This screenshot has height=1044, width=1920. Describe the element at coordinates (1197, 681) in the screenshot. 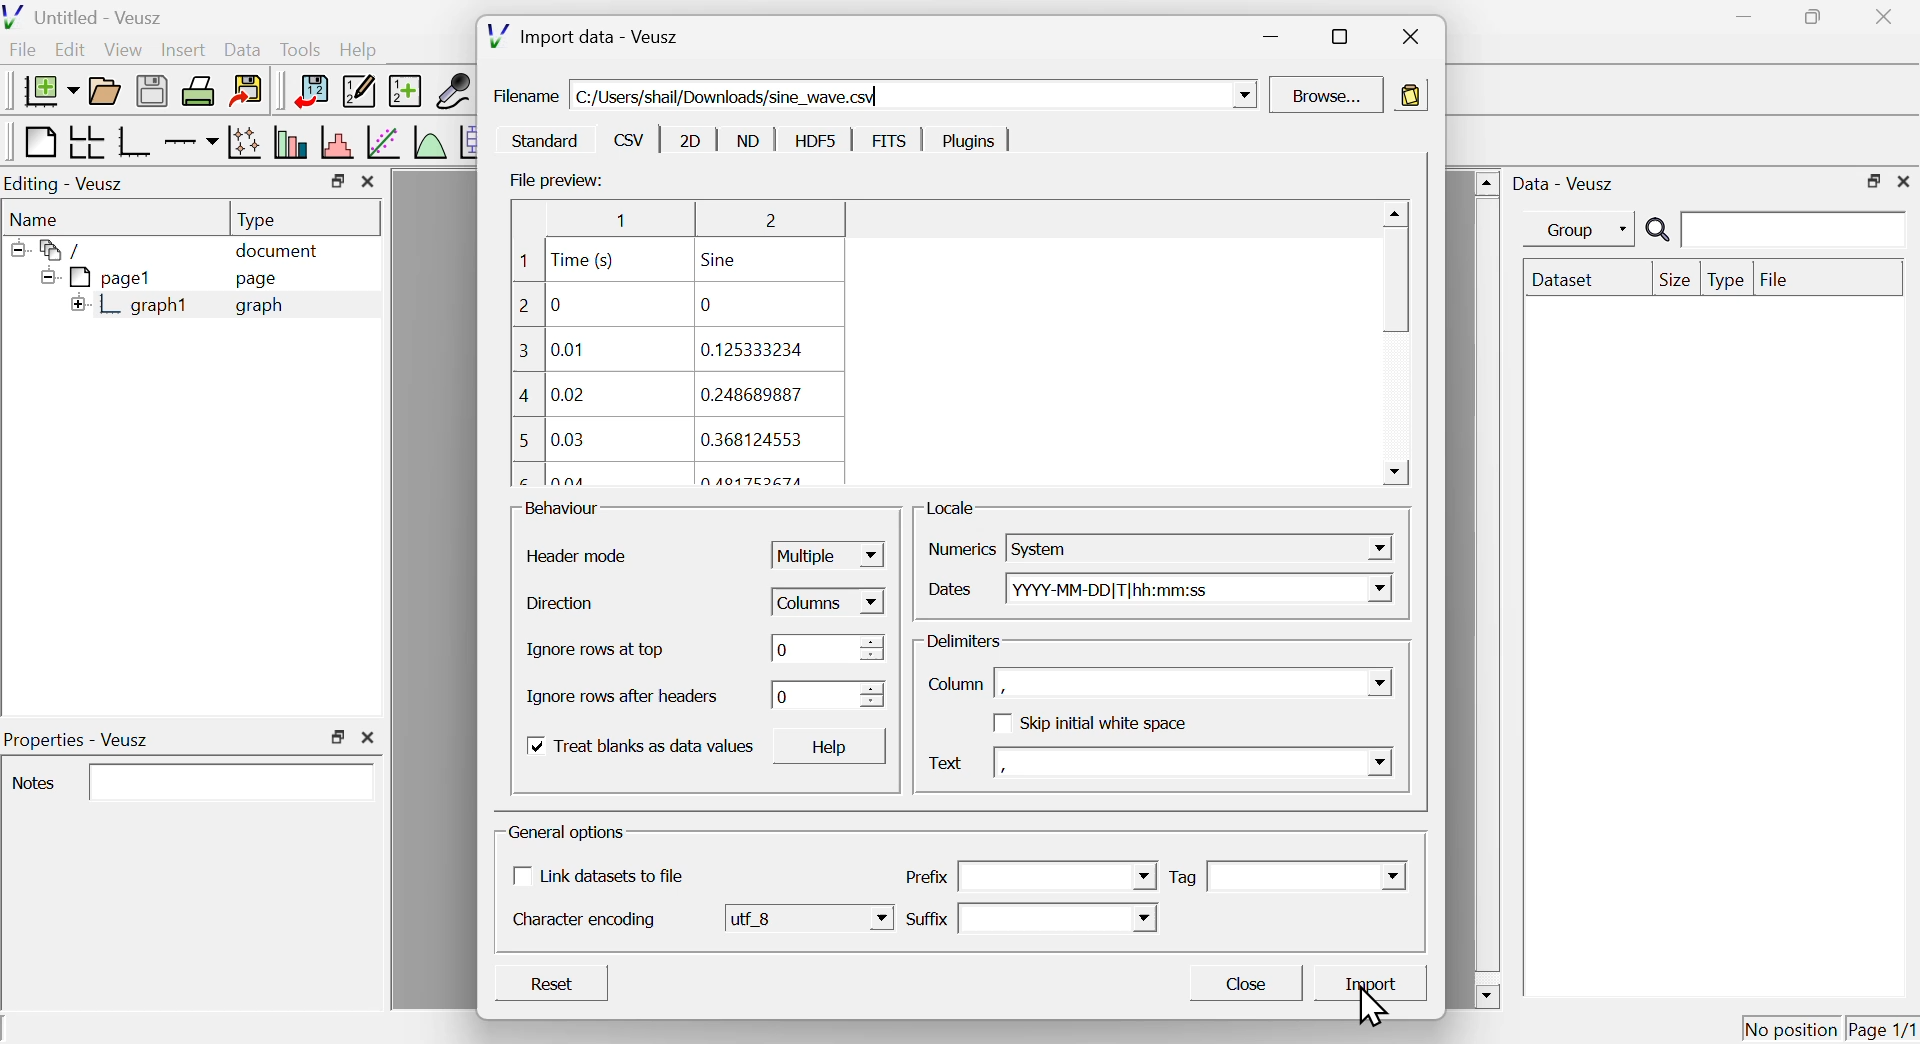

I see `text box` at that location.